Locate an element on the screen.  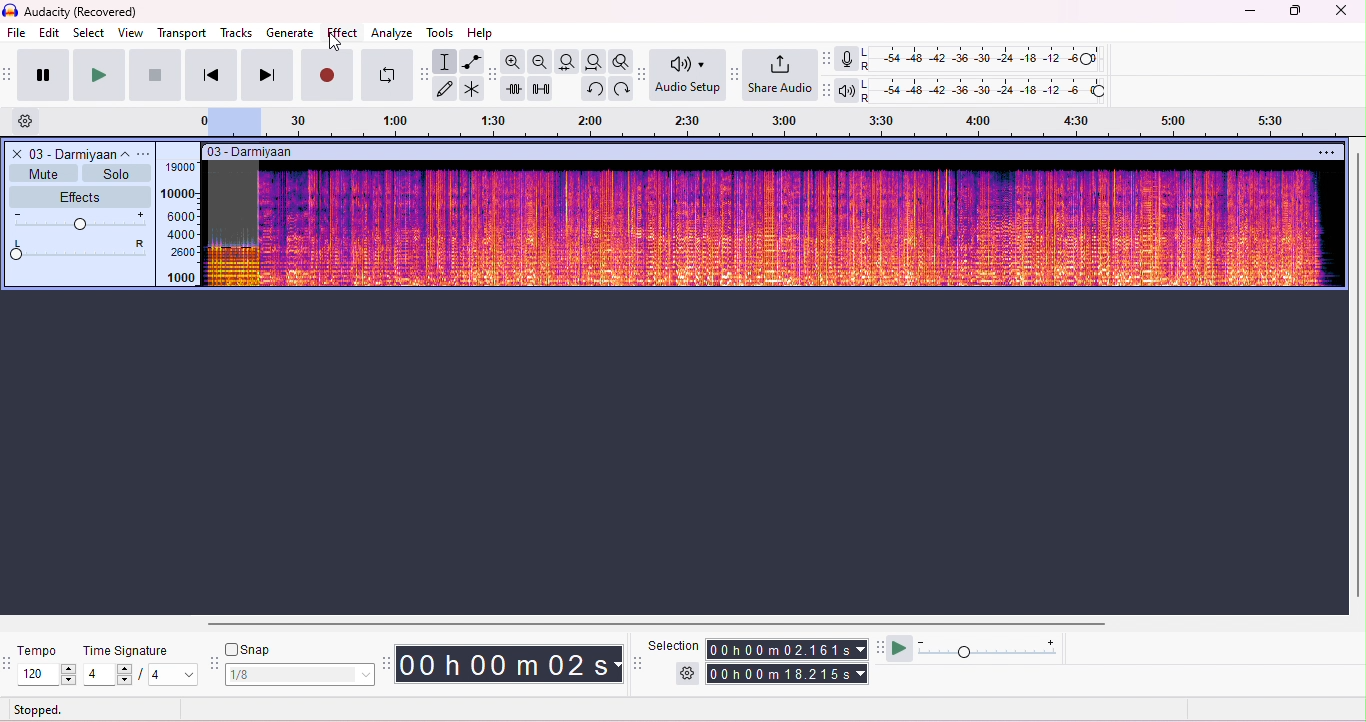
Audio setup tool bar is located at coordinates (643, 75).